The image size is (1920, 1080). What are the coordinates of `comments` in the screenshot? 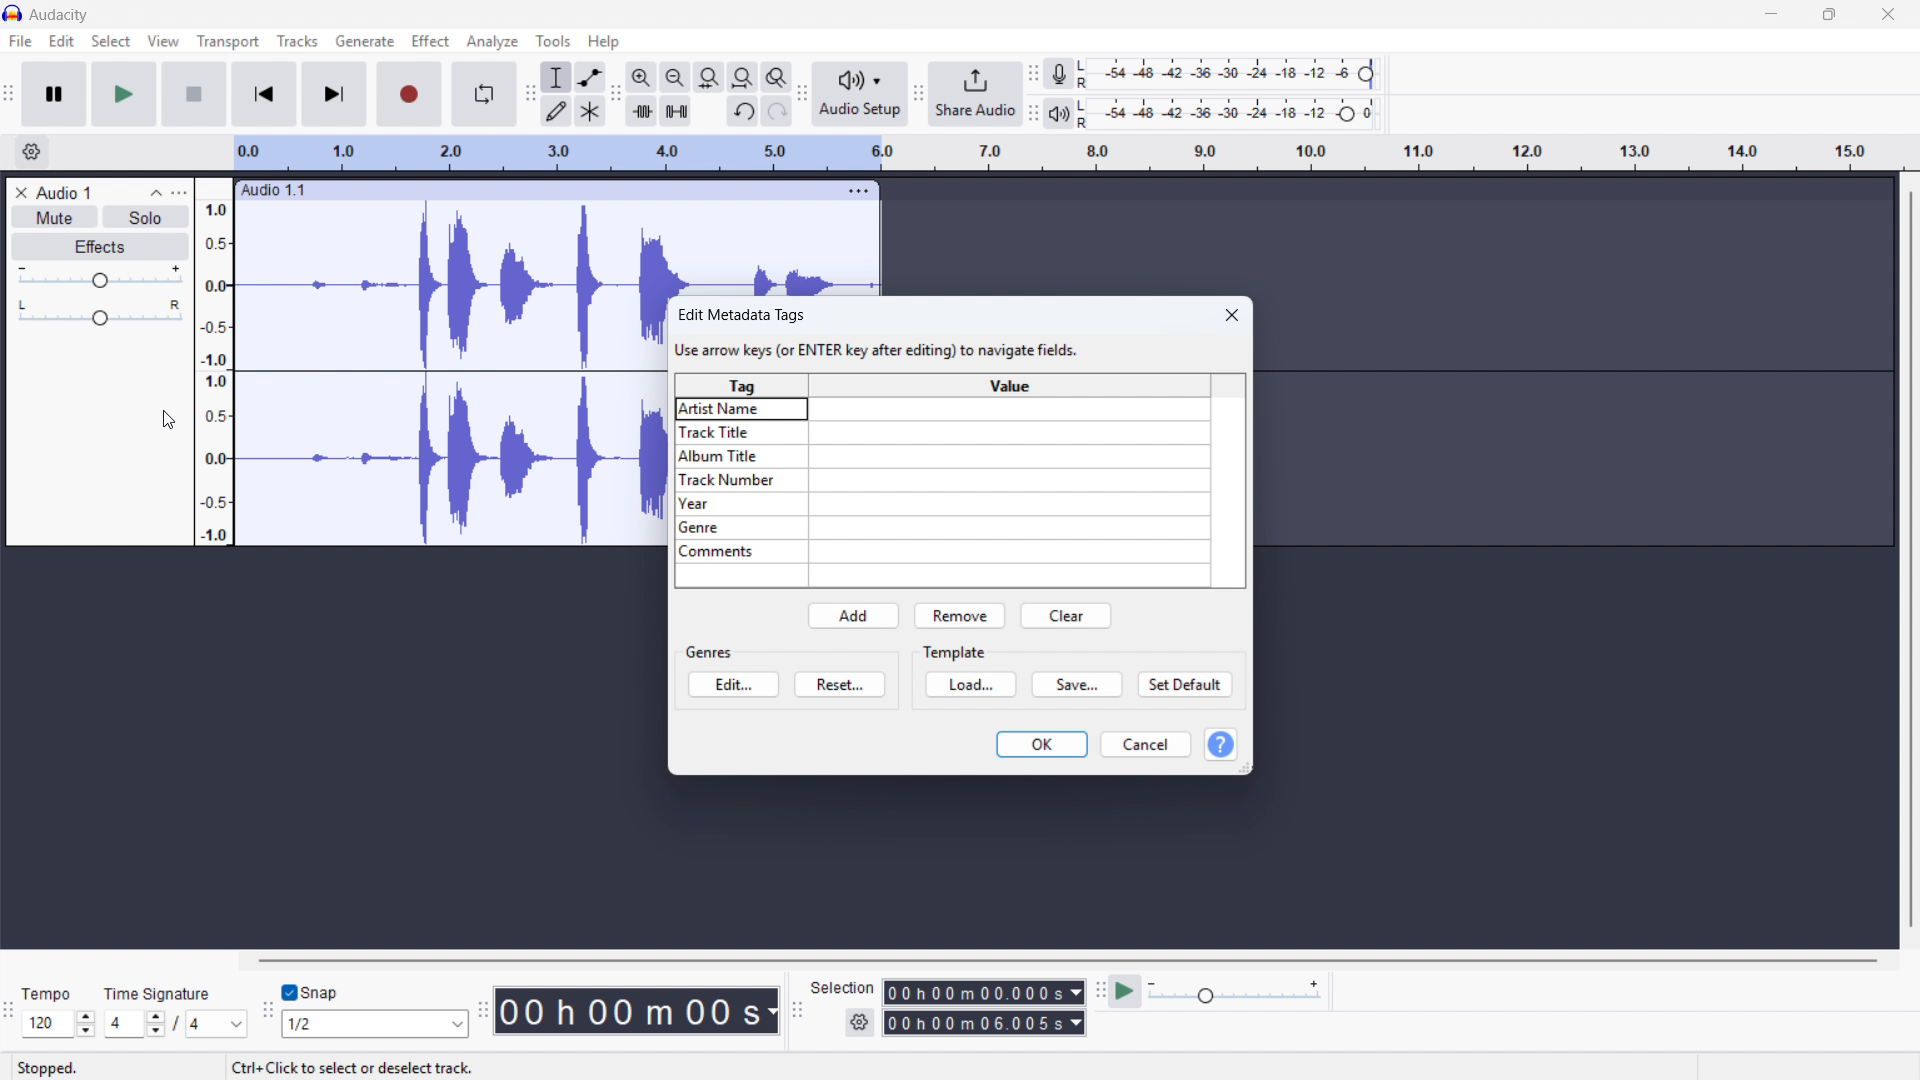 It's located at (943, 551).